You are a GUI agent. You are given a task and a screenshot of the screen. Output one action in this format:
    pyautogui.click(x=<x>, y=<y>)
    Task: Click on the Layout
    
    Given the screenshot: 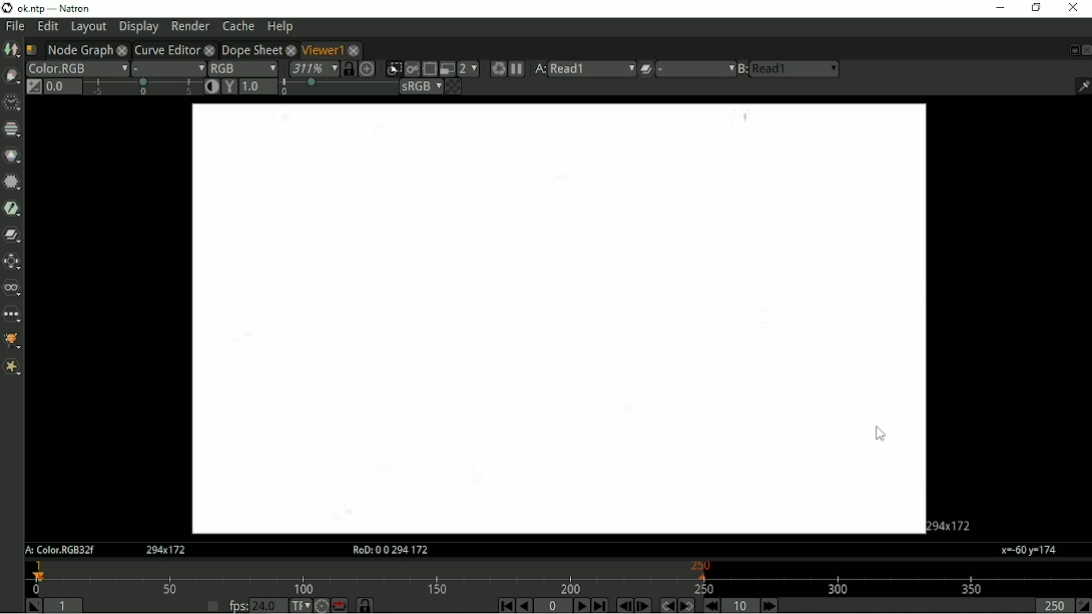 What is the action you would take?
    pyautogui.click(x=87, y=27)
    